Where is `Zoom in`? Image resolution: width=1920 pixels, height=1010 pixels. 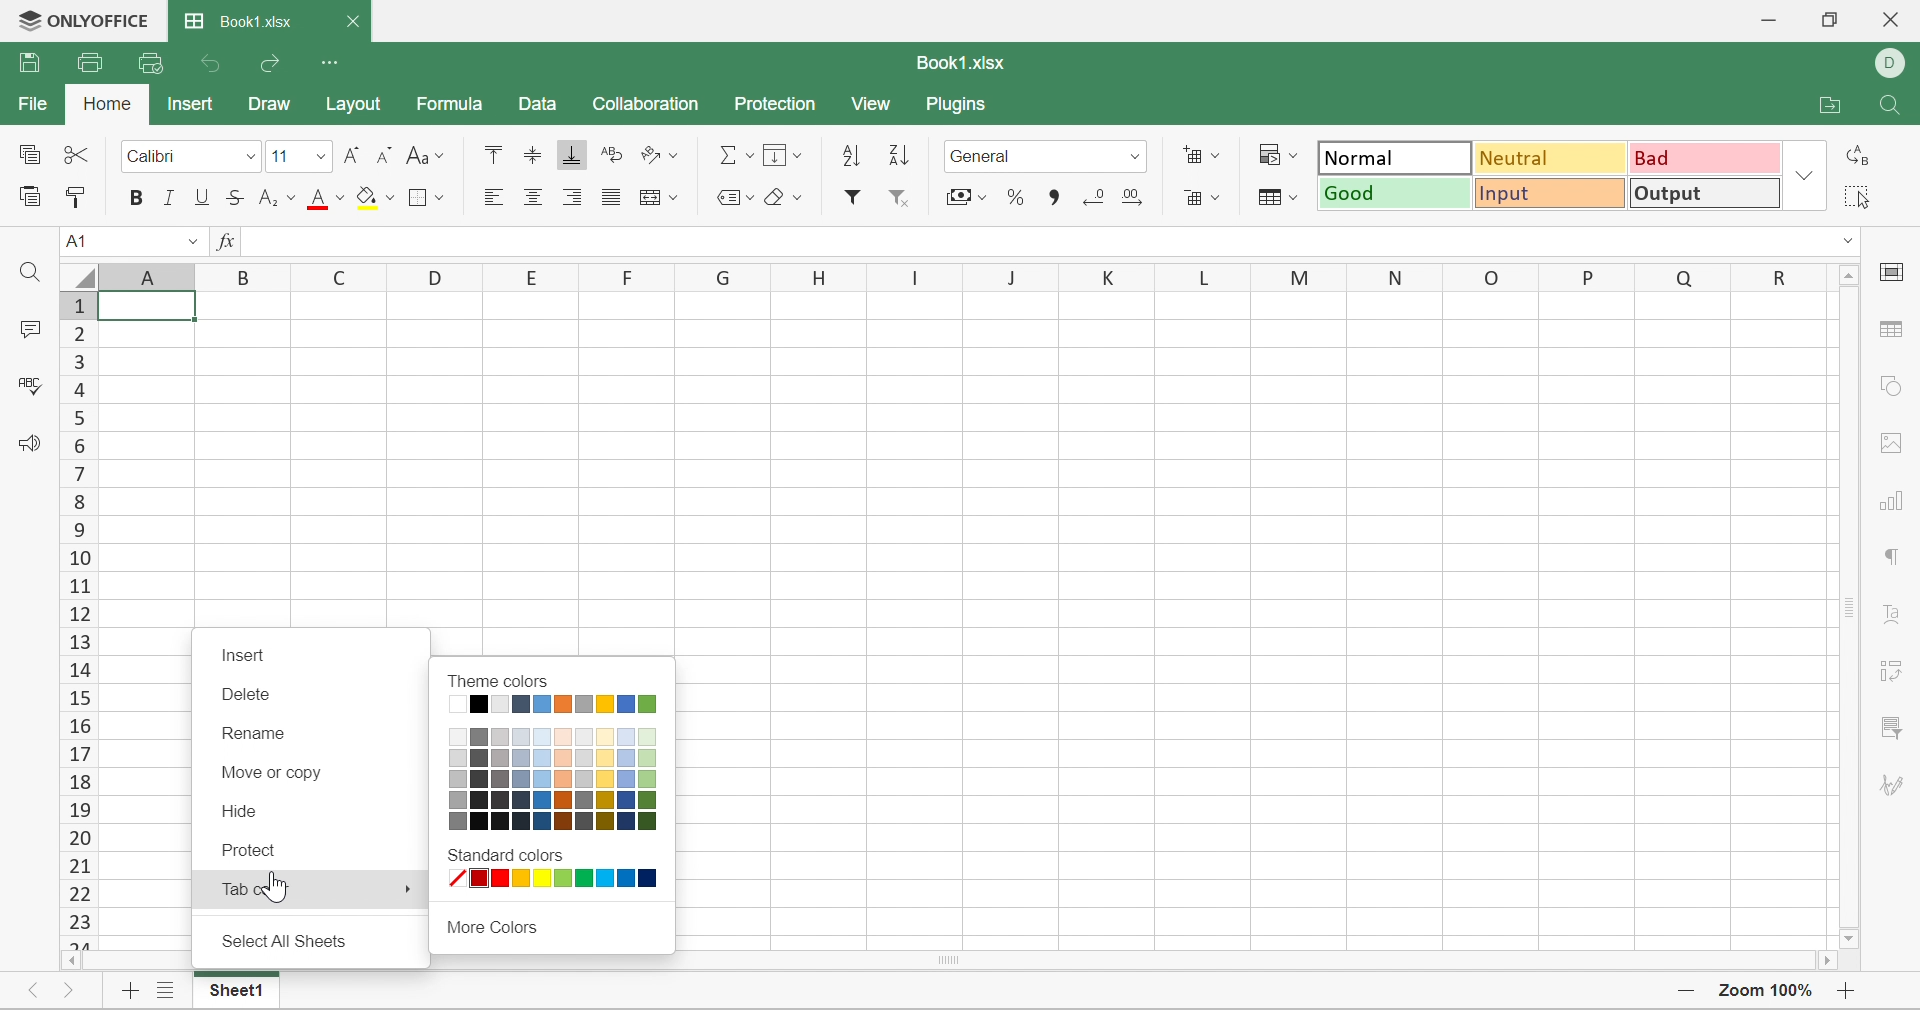 Zoom in is located at coordinates (1848, 993).